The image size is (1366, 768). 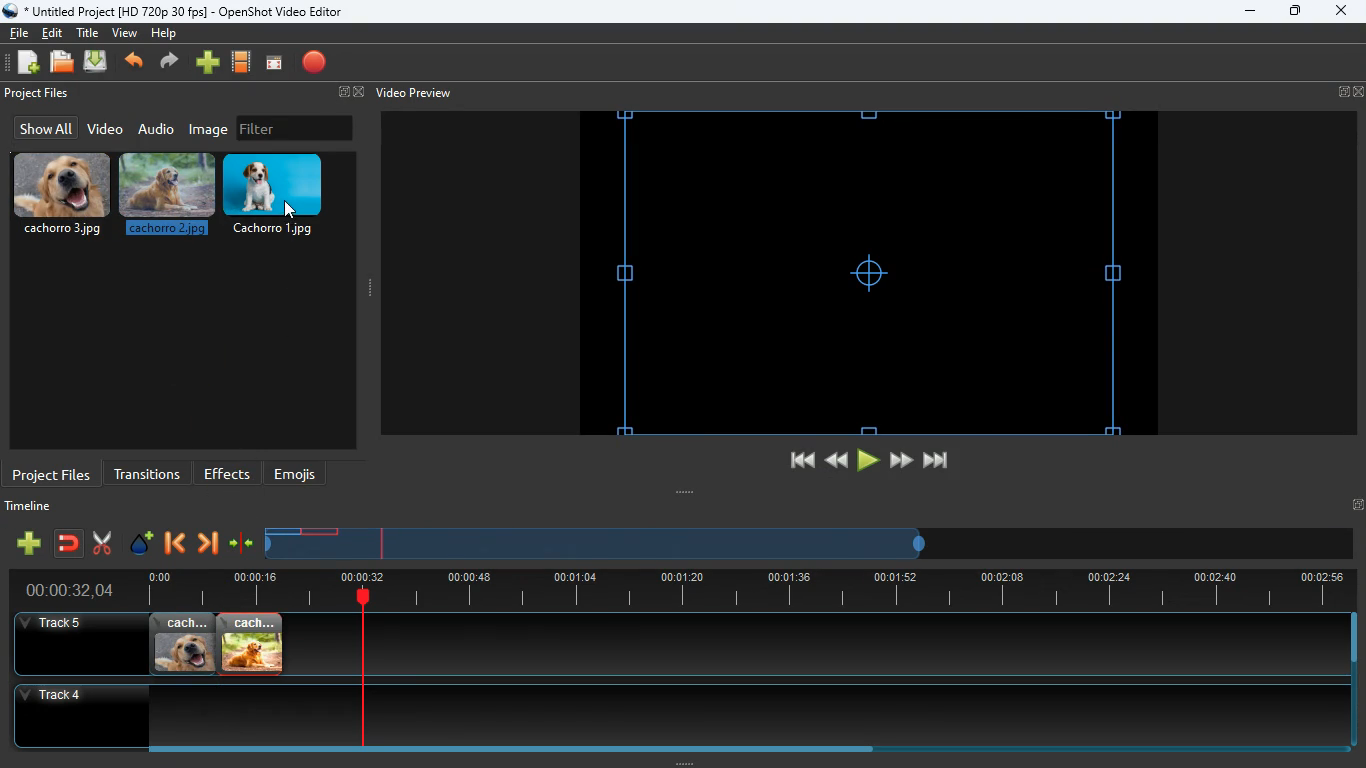 What do you see at coordinates (282, 531) in the screenshot?
I see `image timeline` at bounding box center [282, 531].